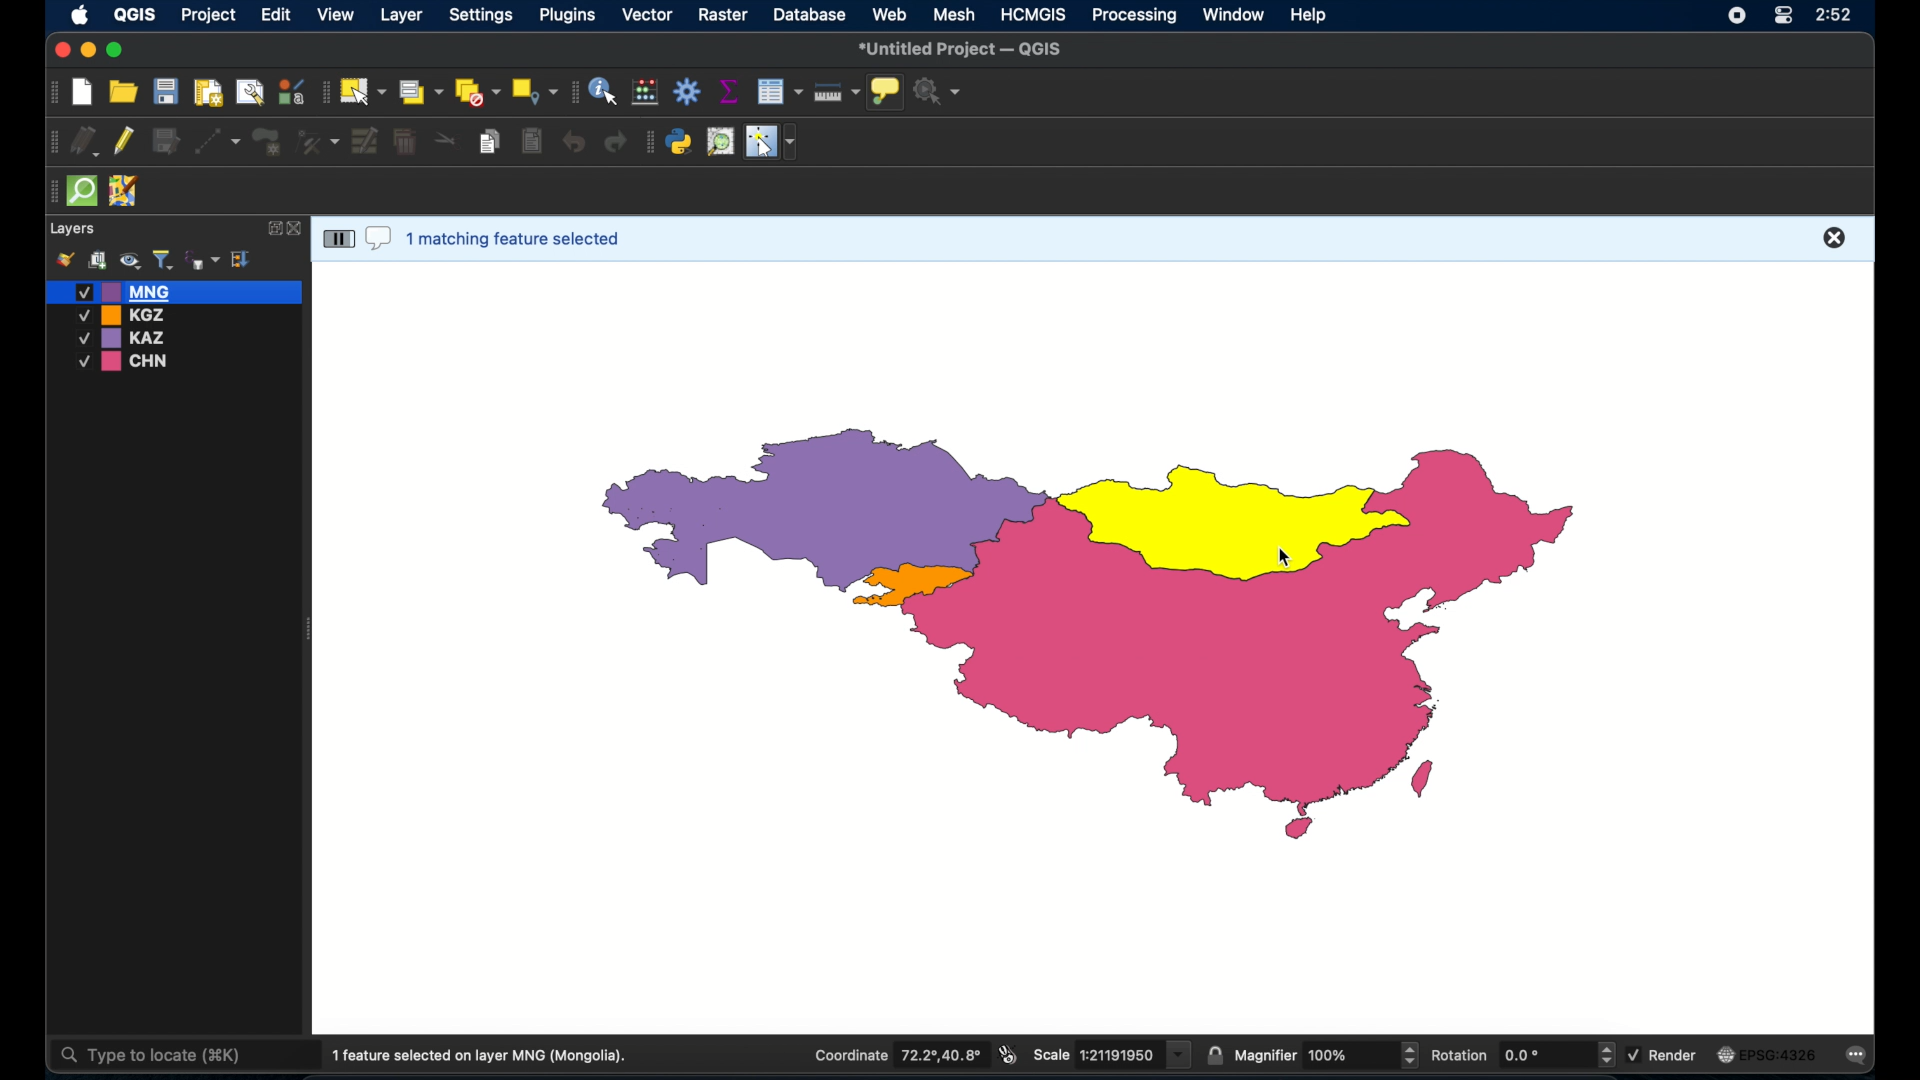 The width and height of the screenshot is (1920, 1080). Describe the element at coordinates (134, 338) in the screenshot. I see `KAZ` at that location.